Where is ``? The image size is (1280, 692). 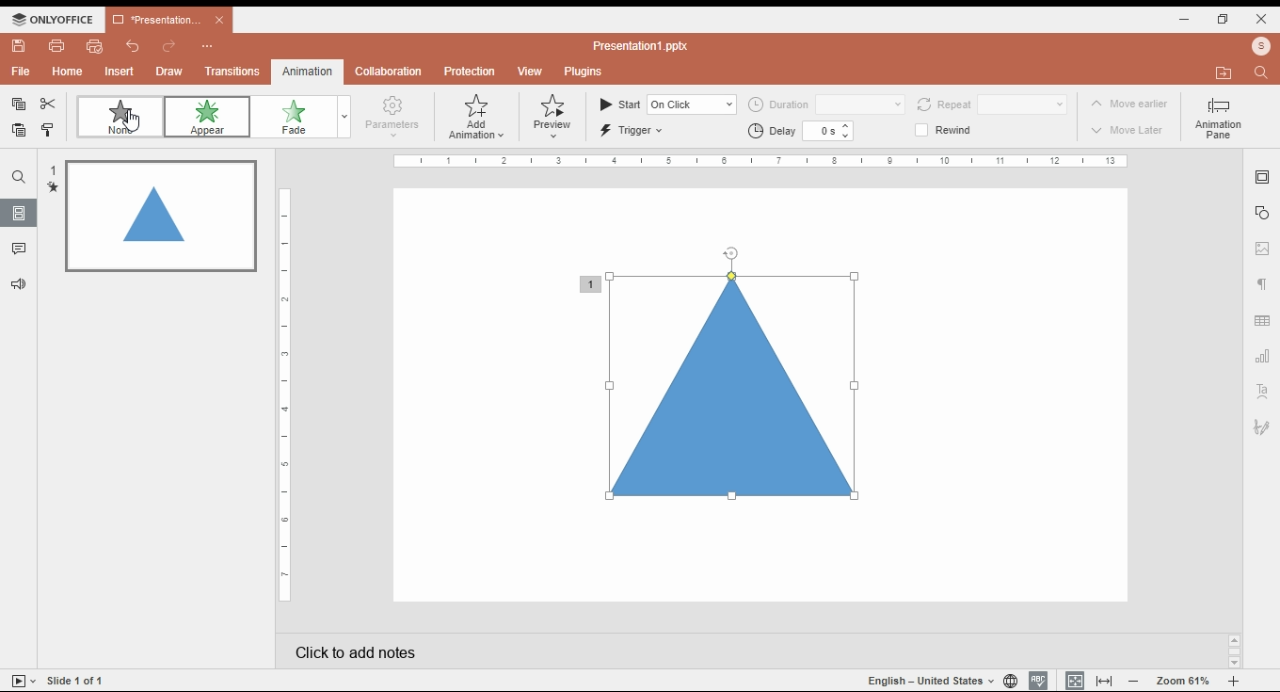
 is located at coordinates (1262, 429).